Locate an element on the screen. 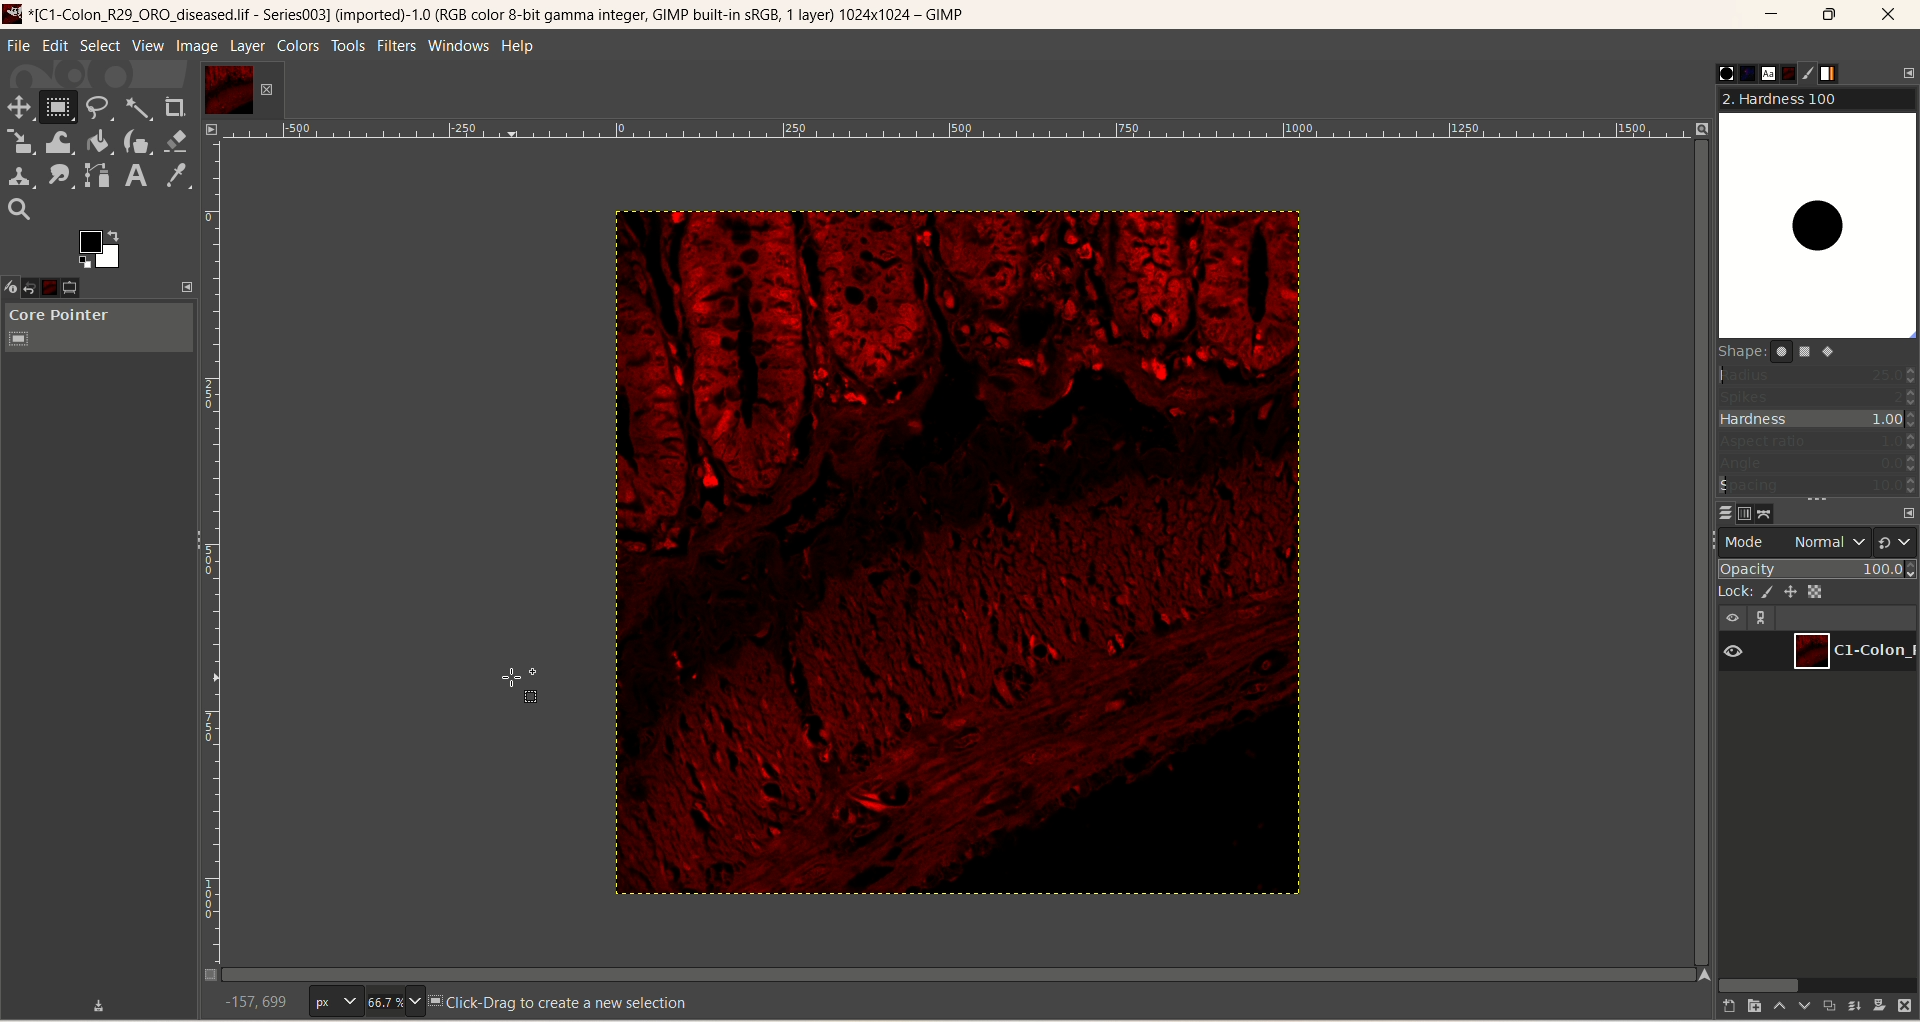  merge this layer is located at coordinates (1853, 1005).